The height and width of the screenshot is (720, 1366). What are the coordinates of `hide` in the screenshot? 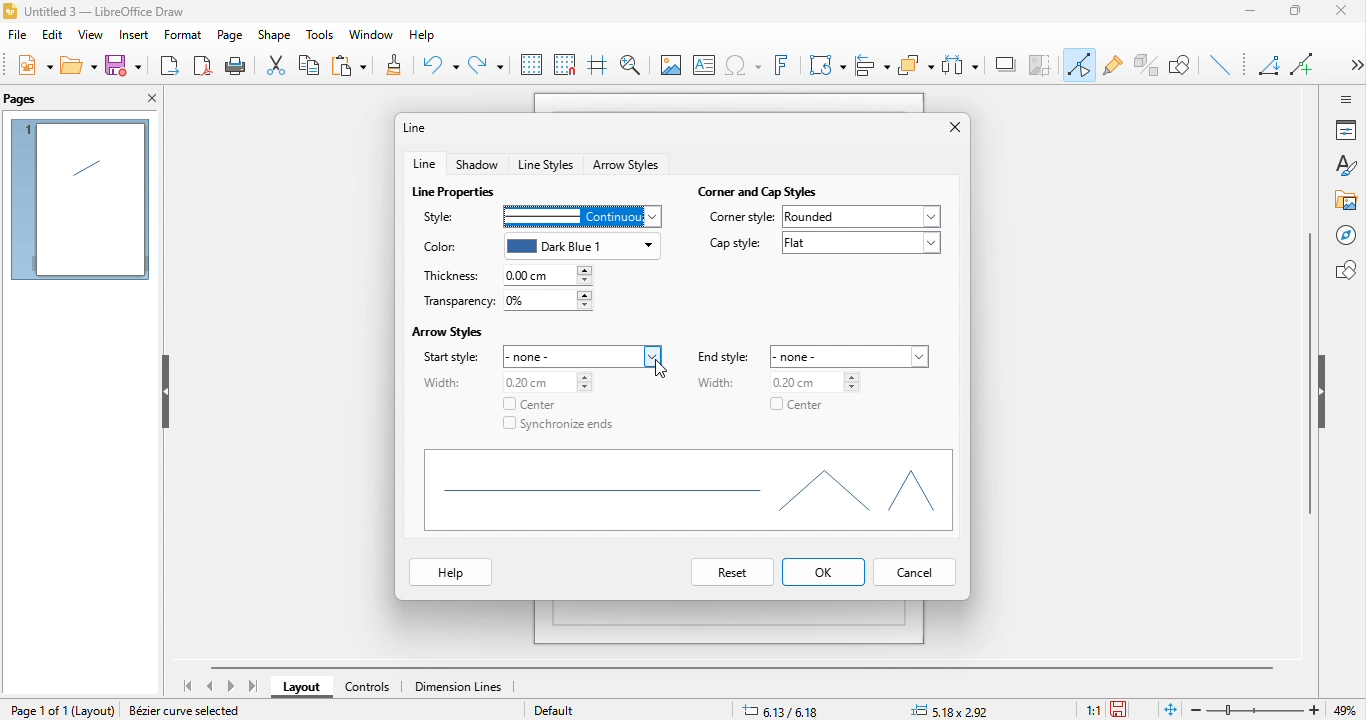 It's located at (164, 393).